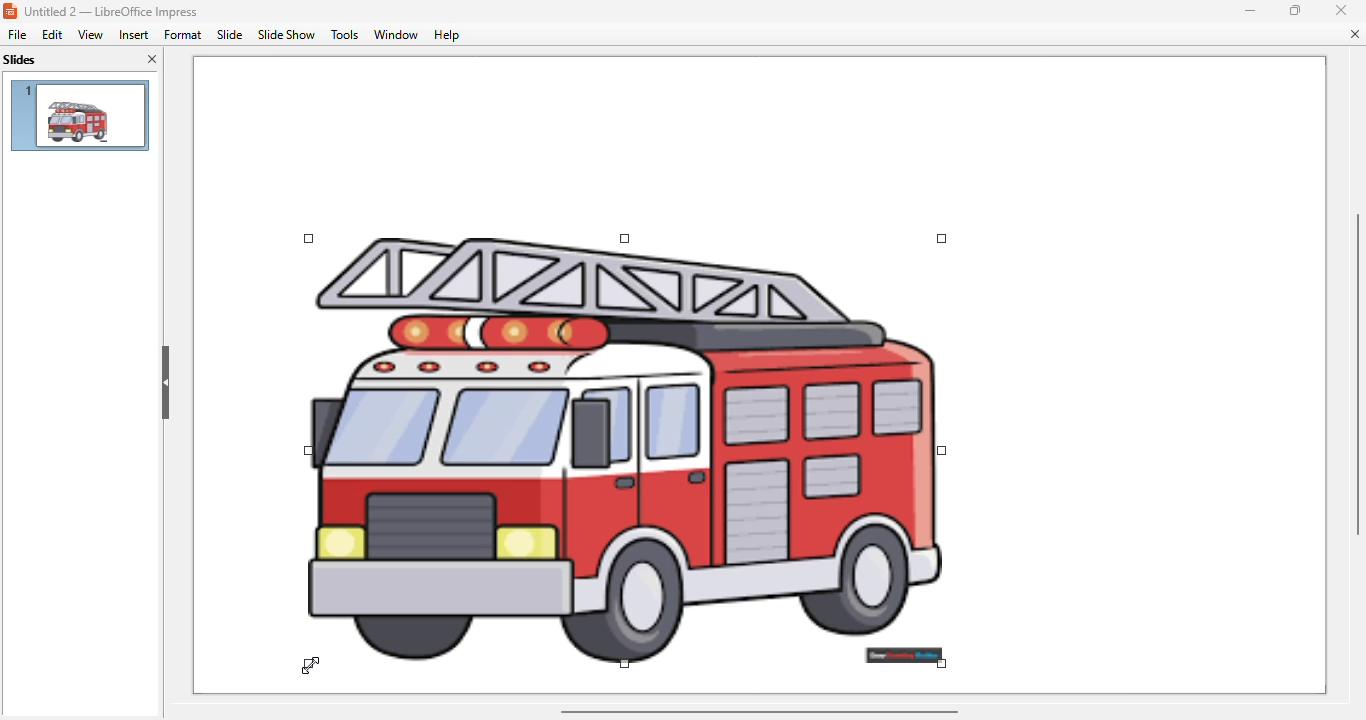  Describe the element at coordinates (182, 34) in the screenshot. I see `format` at that location.